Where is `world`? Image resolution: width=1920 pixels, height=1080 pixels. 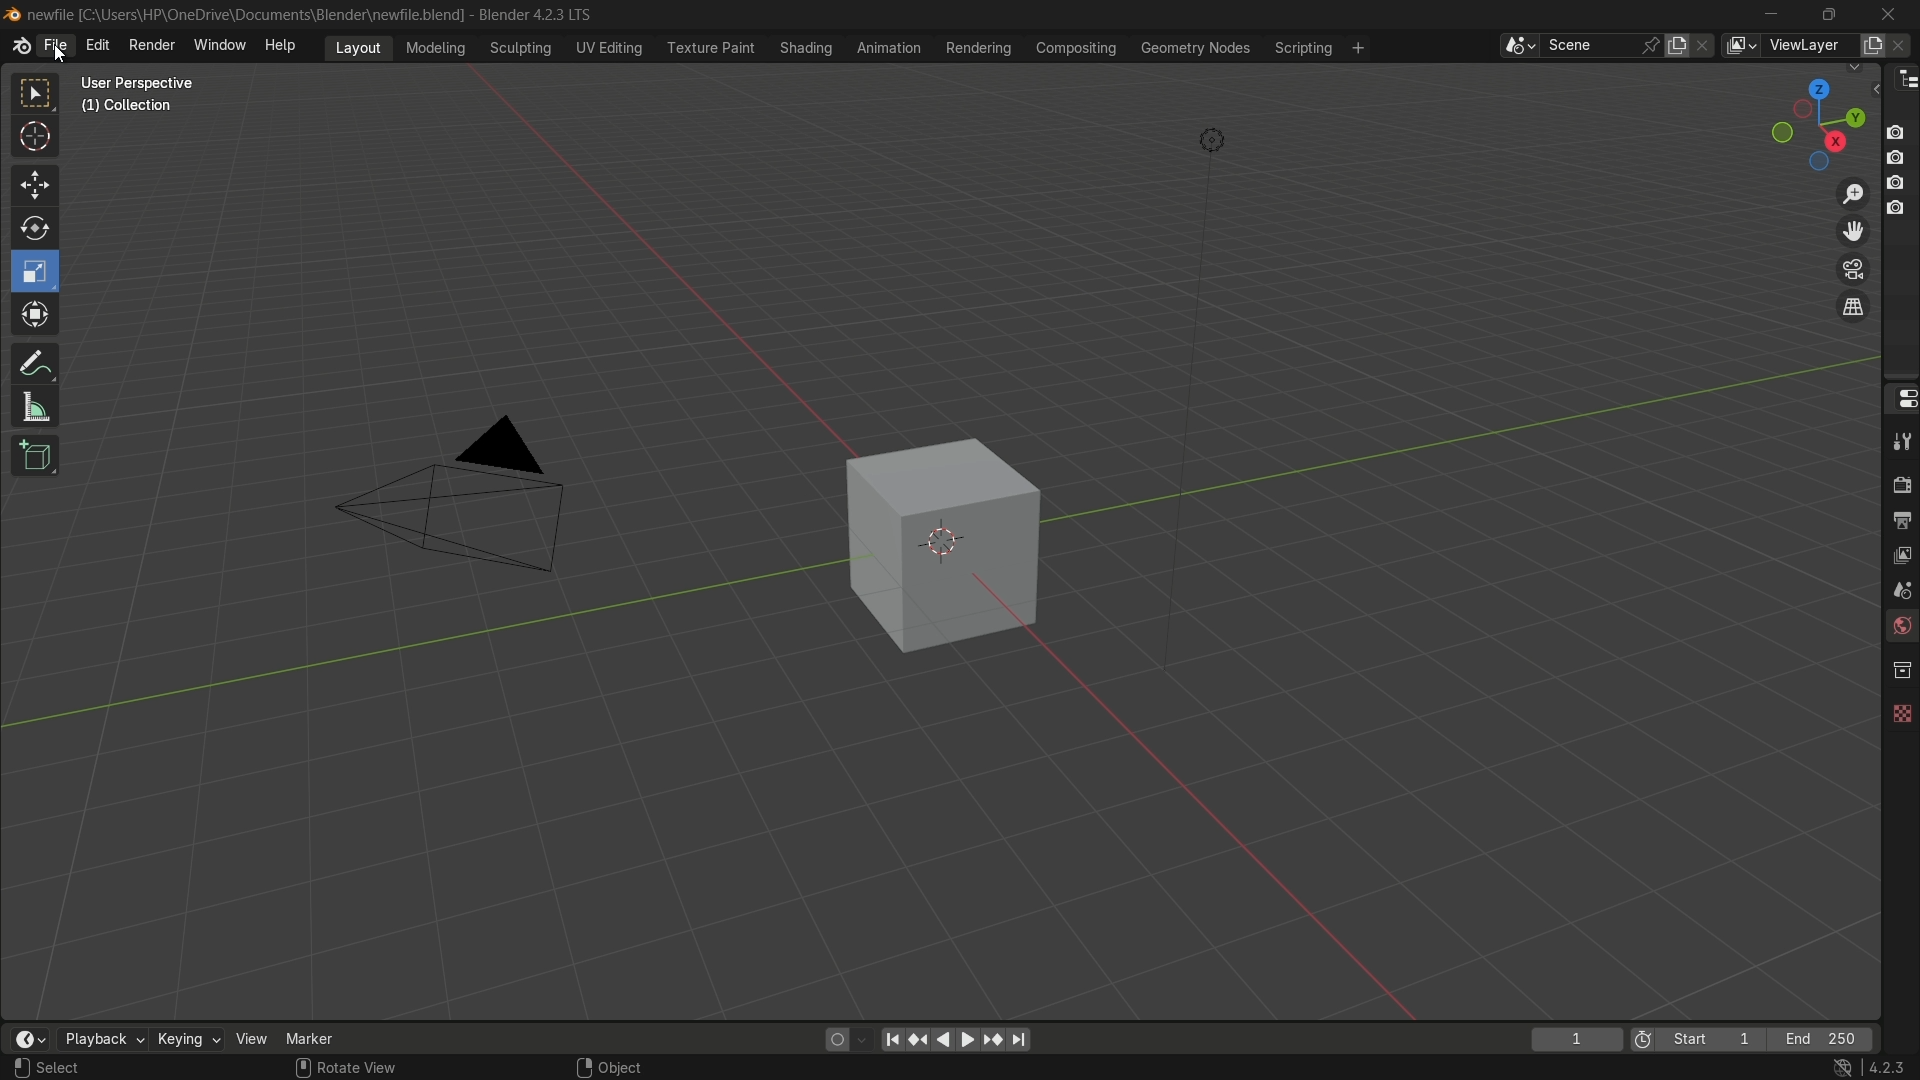 world is located at coordinates (1900, 628).